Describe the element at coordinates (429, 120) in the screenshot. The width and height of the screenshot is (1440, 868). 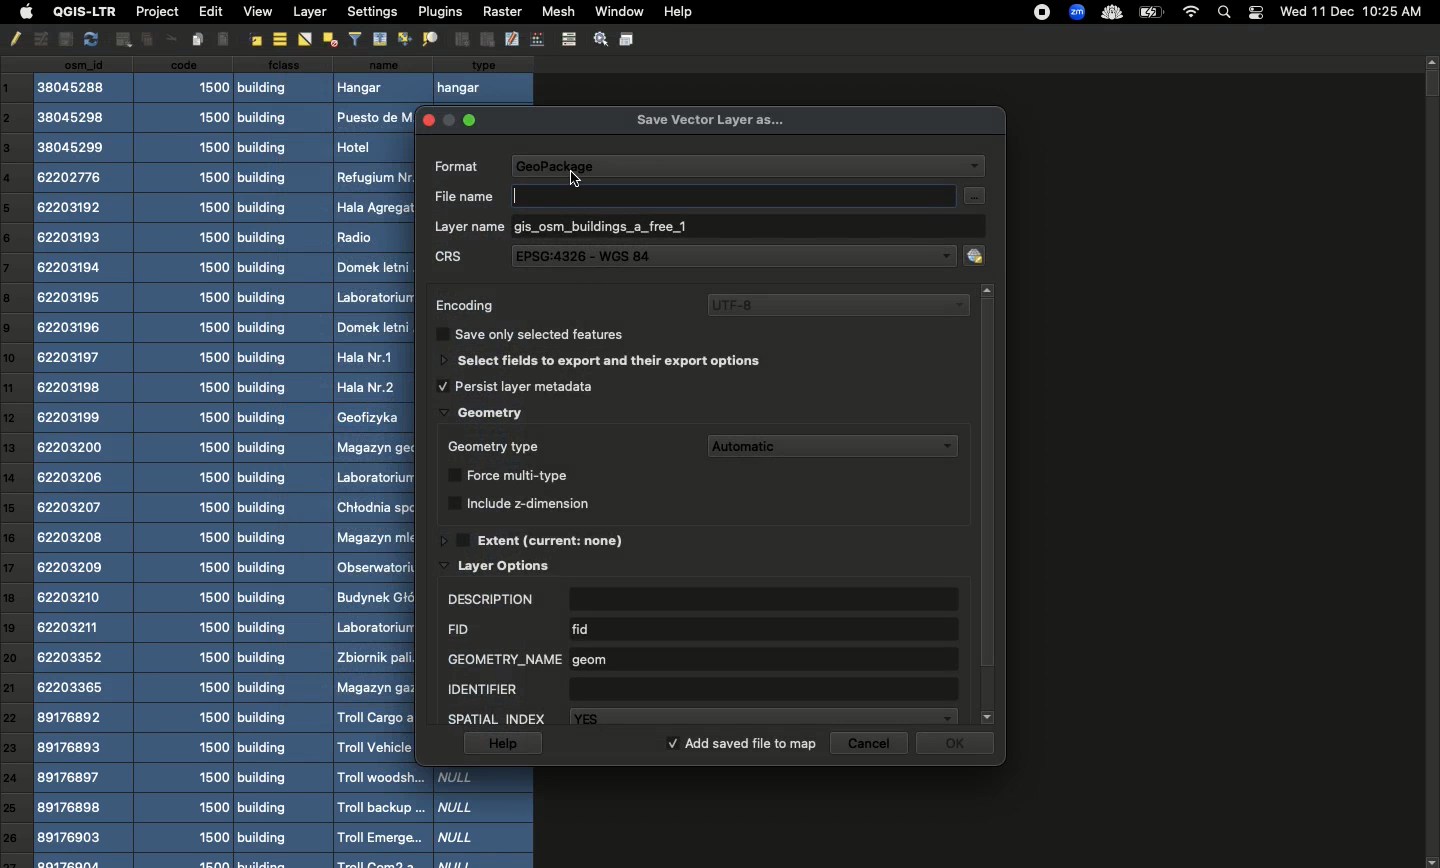
I see `close` at that location.